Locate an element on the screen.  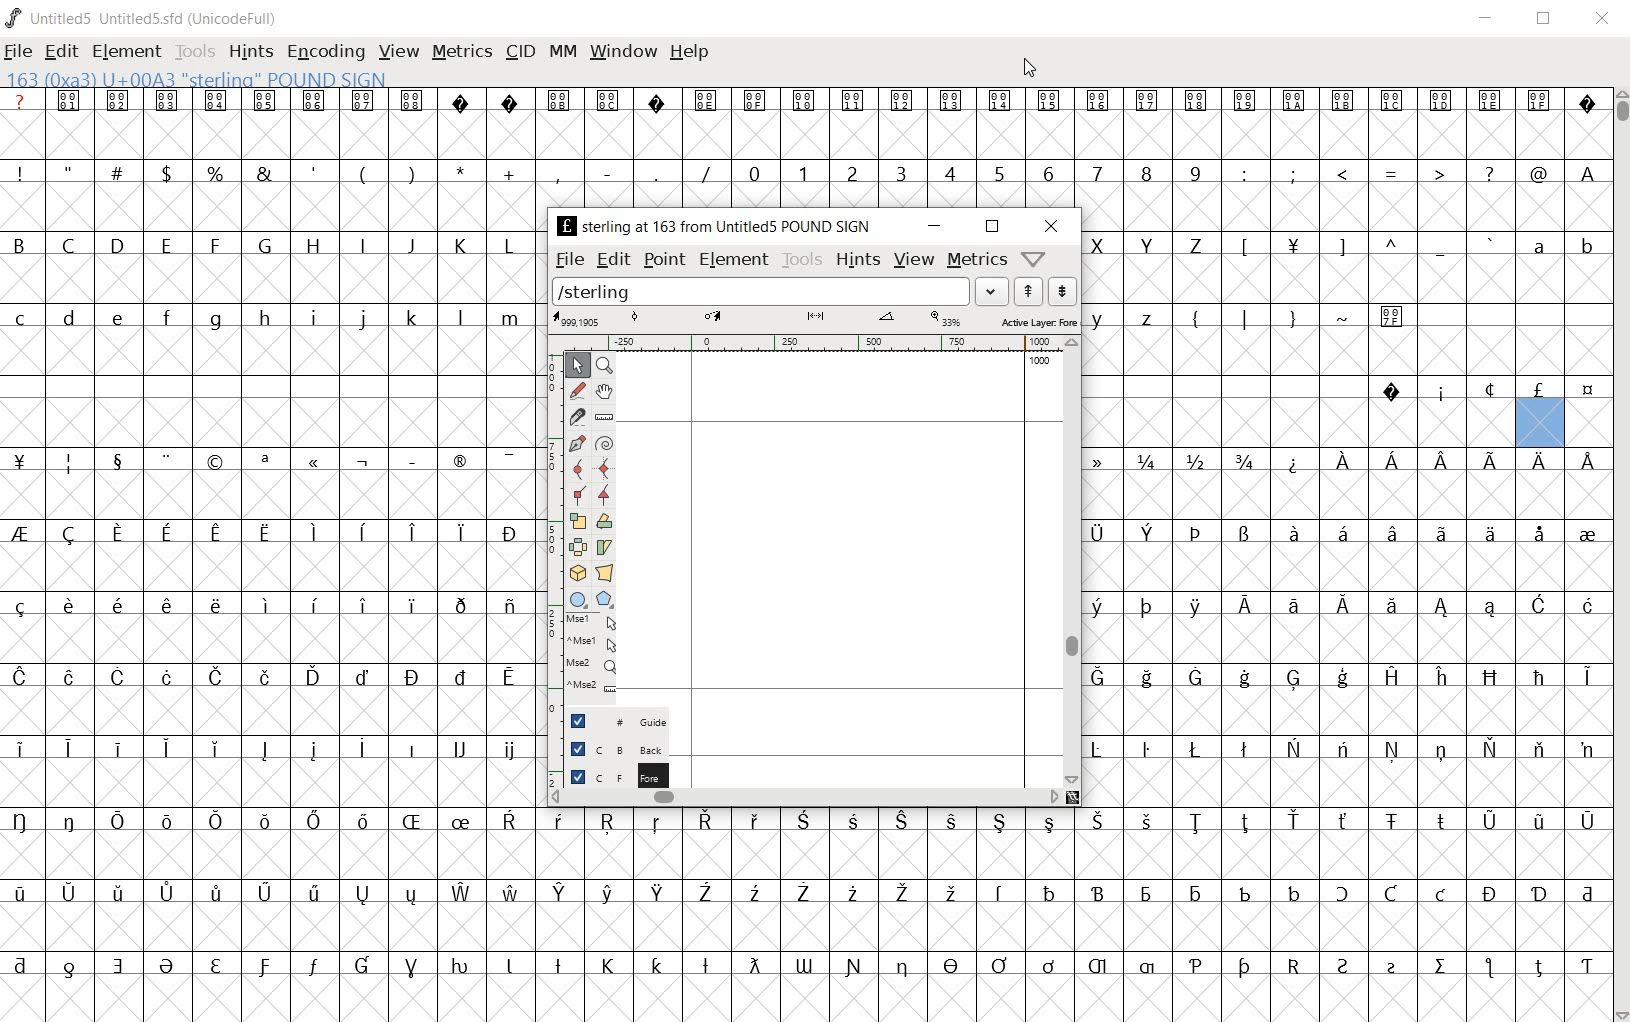
Symbol is located at coordinates (950, 967).